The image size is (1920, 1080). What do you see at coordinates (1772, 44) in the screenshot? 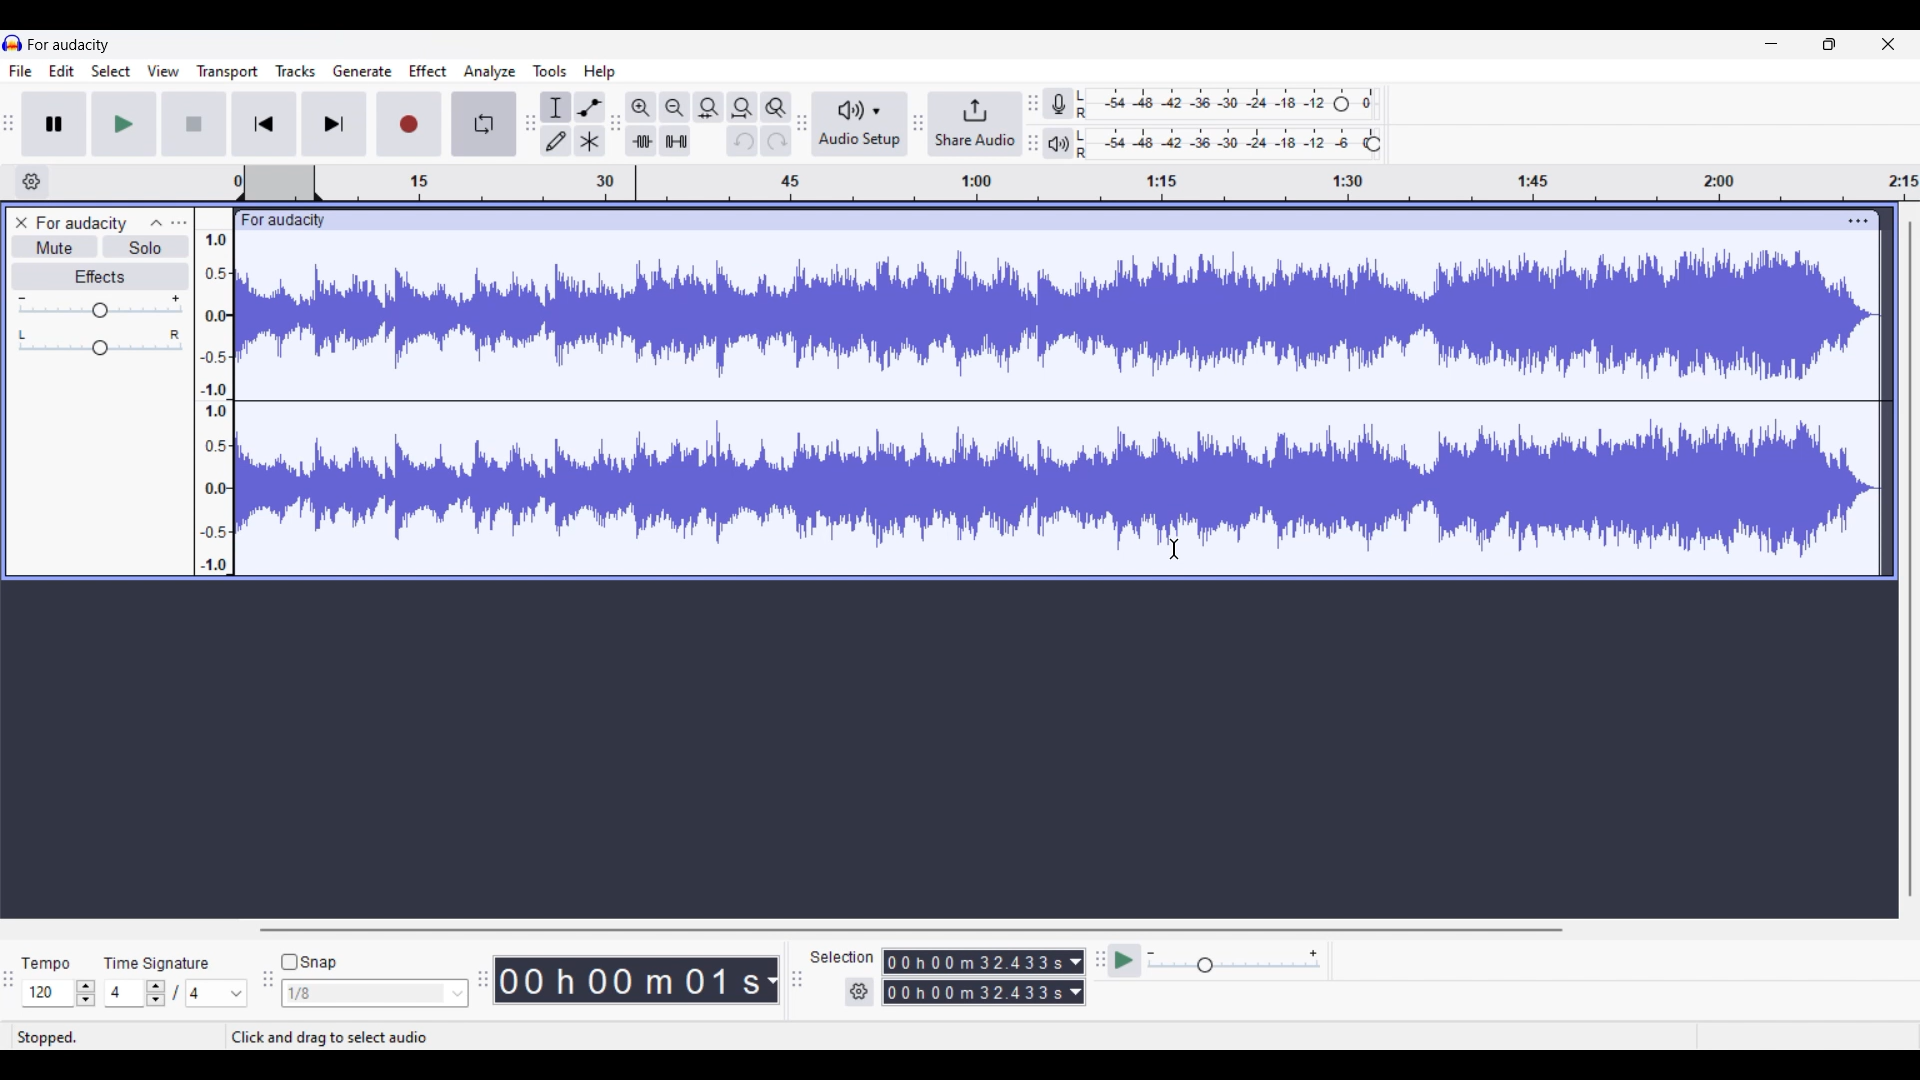
I see `Minimize` at bounding box center [1772, 44].